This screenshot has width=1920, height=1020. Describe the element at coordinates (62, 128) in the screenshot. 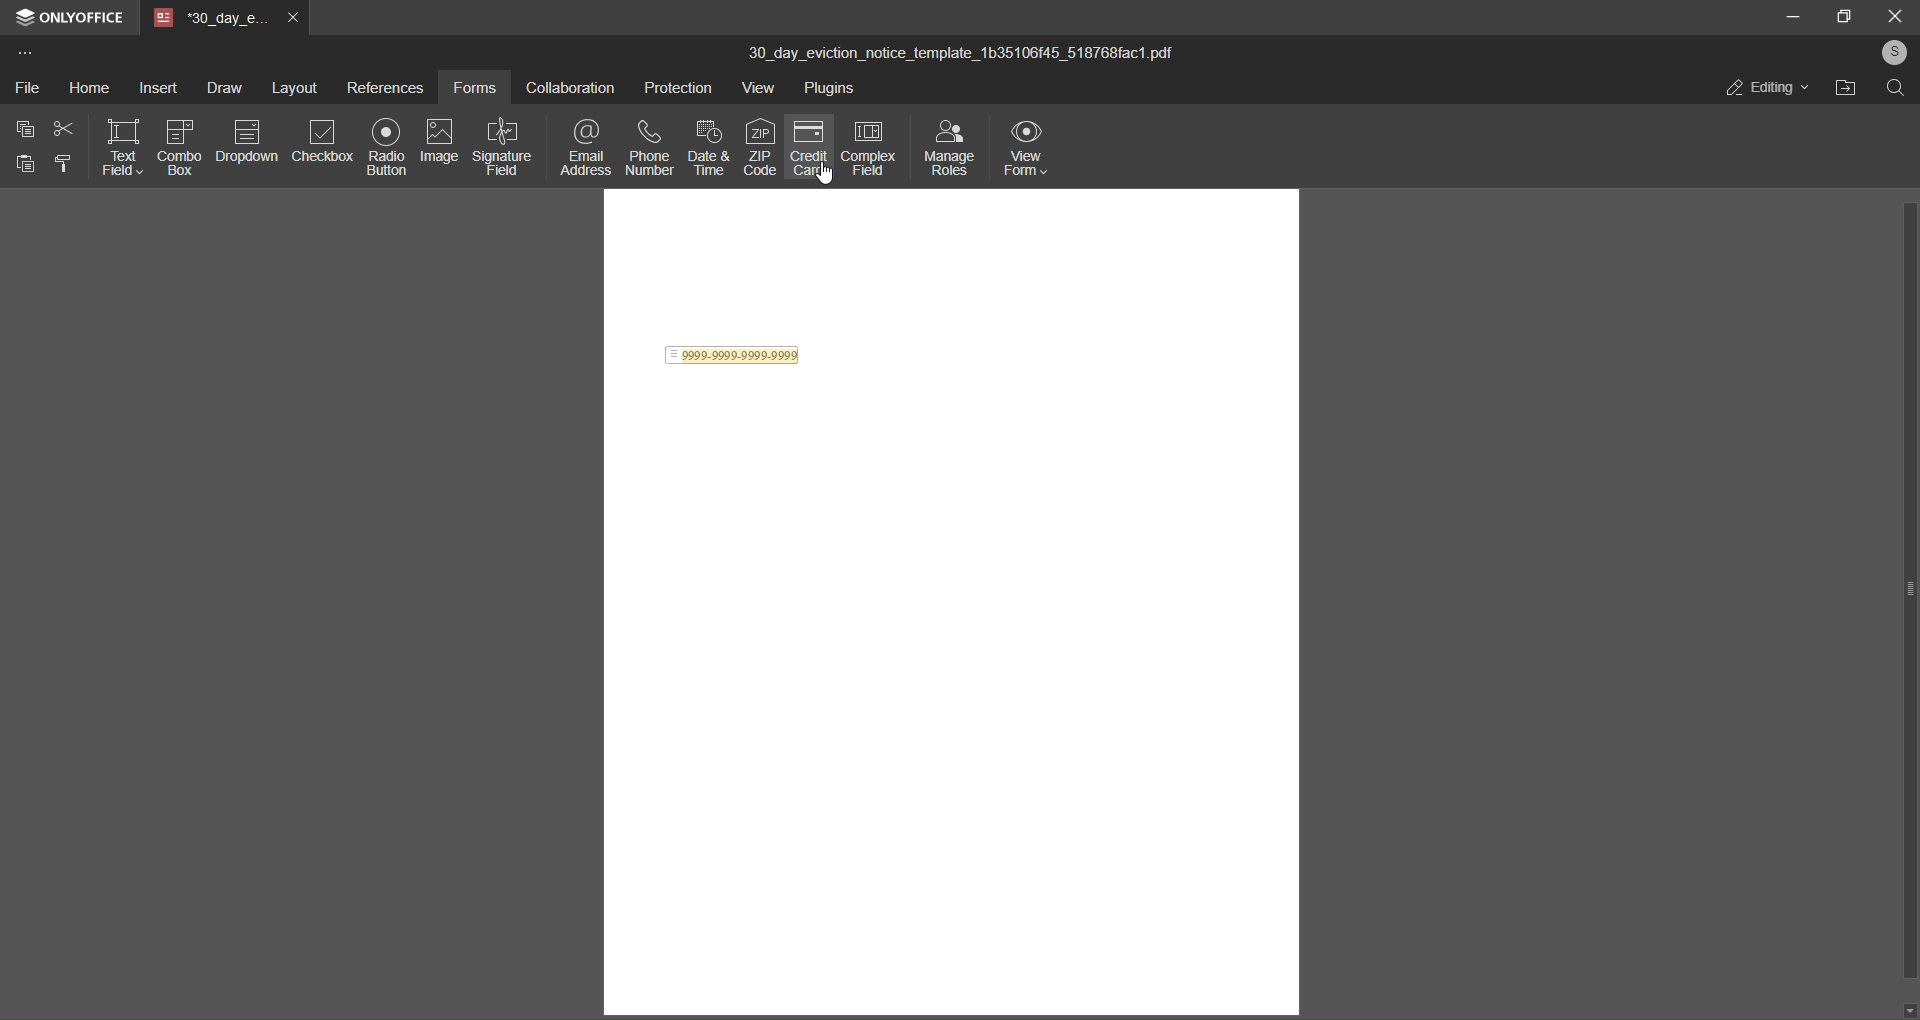

I see `cut` at that location.